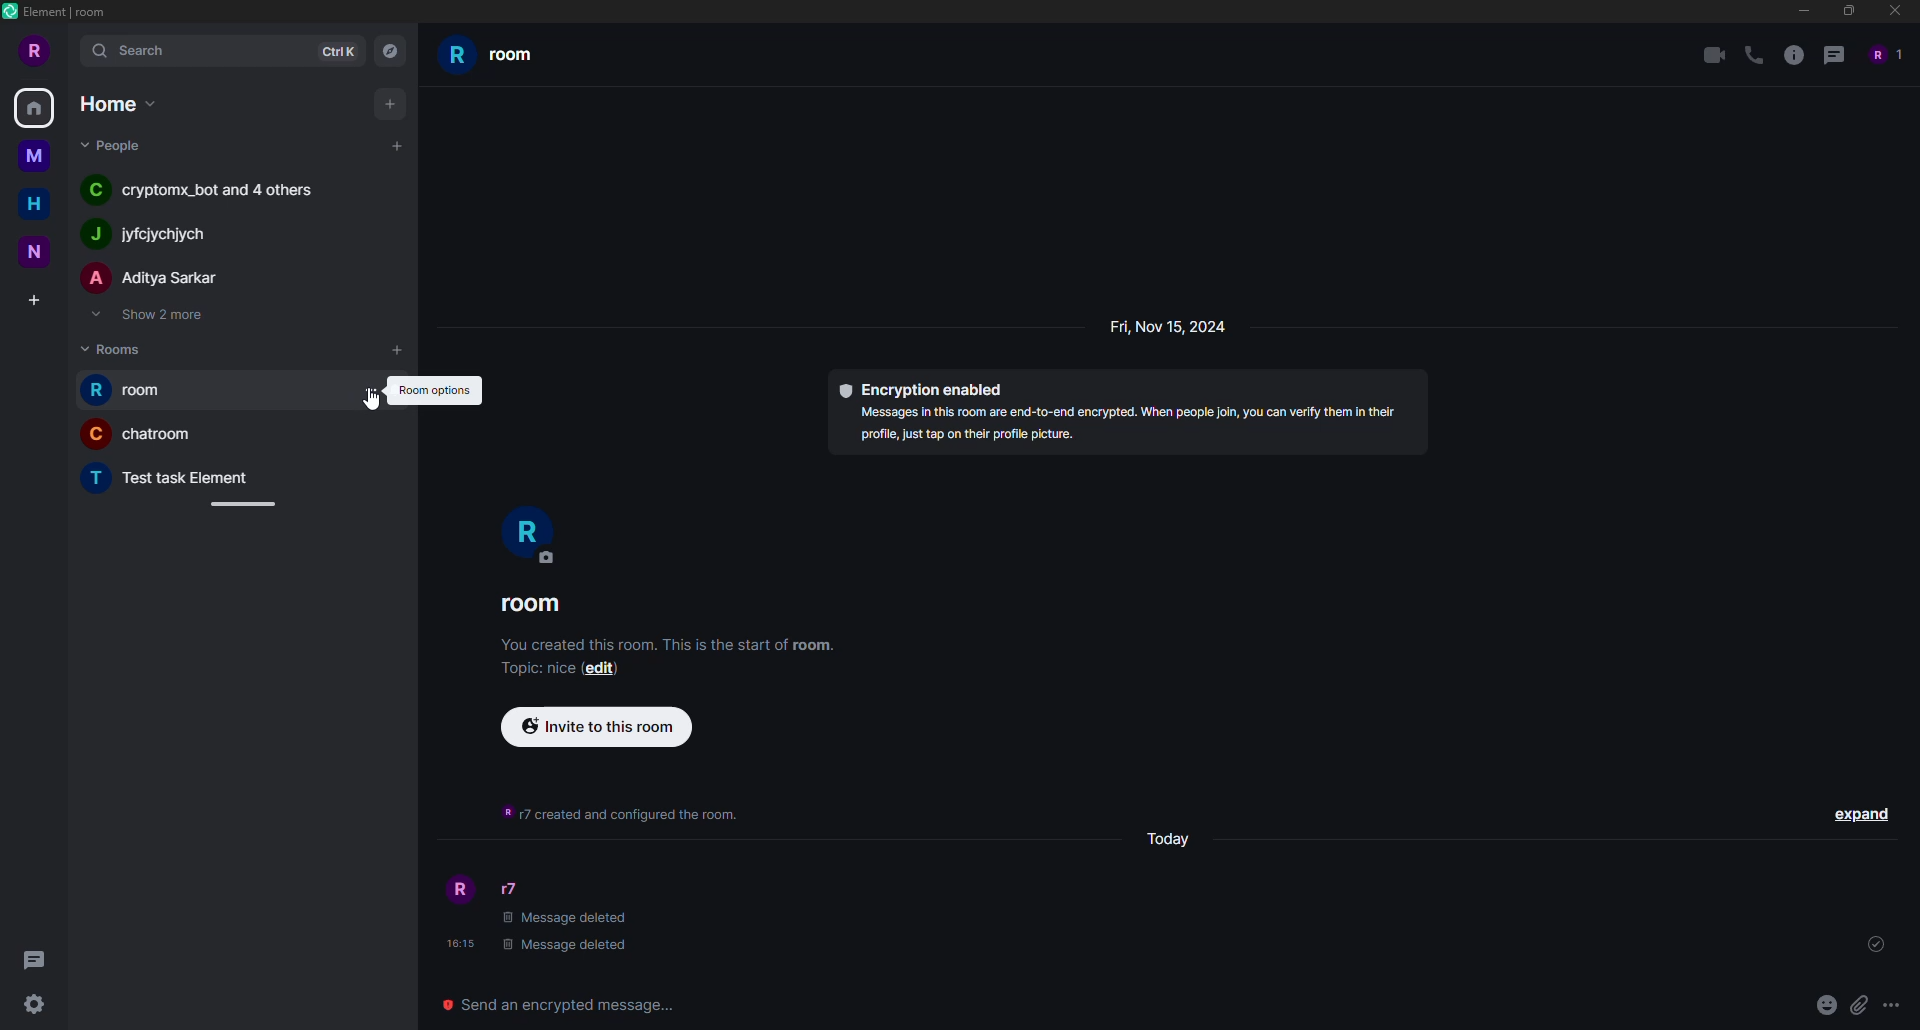  I want to click on n, so click(36, 249).